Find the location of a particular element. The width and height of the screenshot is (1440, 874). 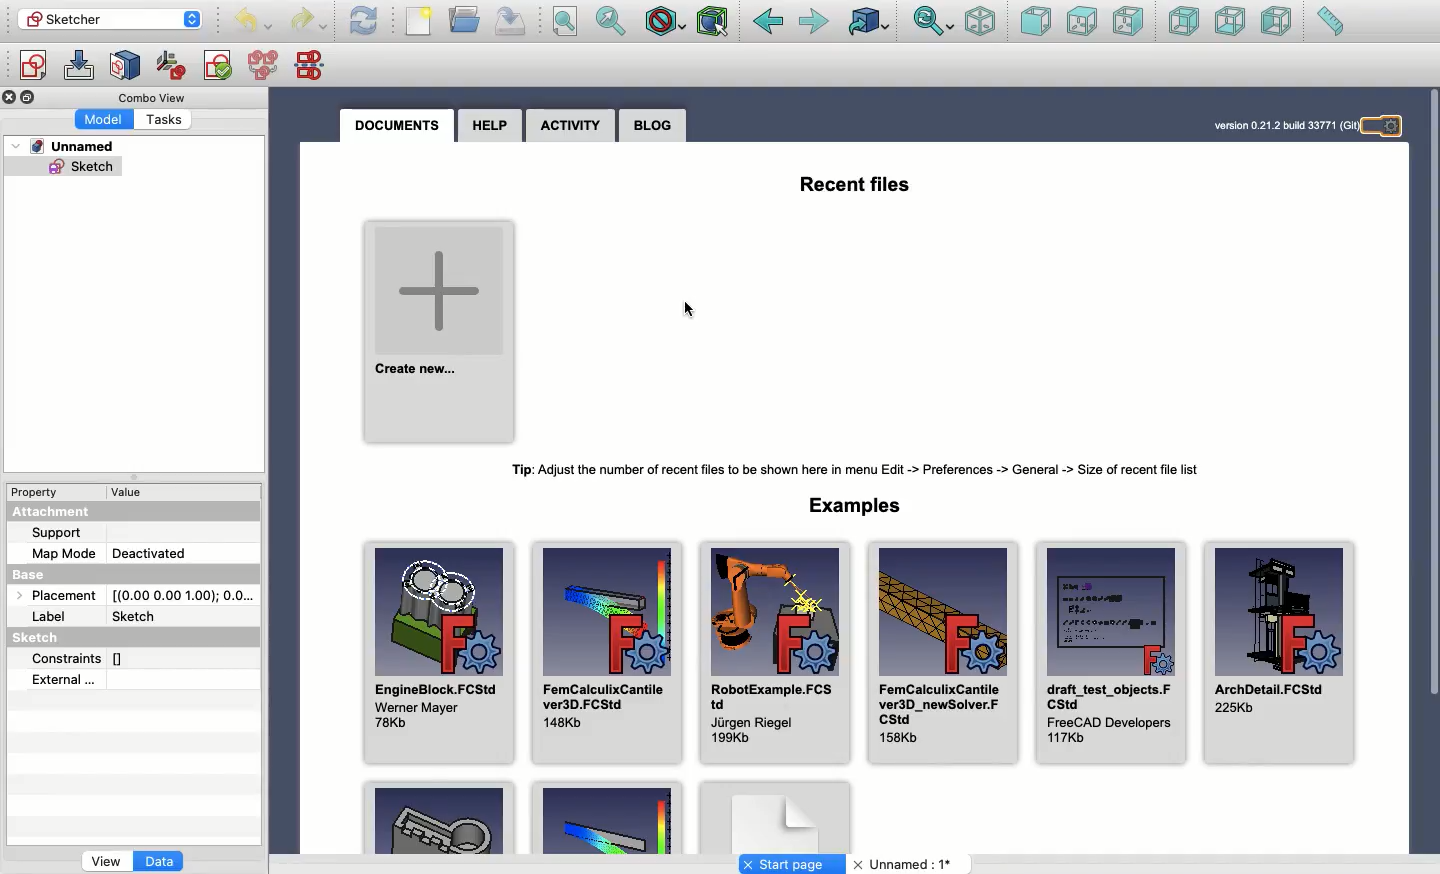

Placement [(0.00 0.00 1.00); 0.0... is located at coordinates (140, 598).